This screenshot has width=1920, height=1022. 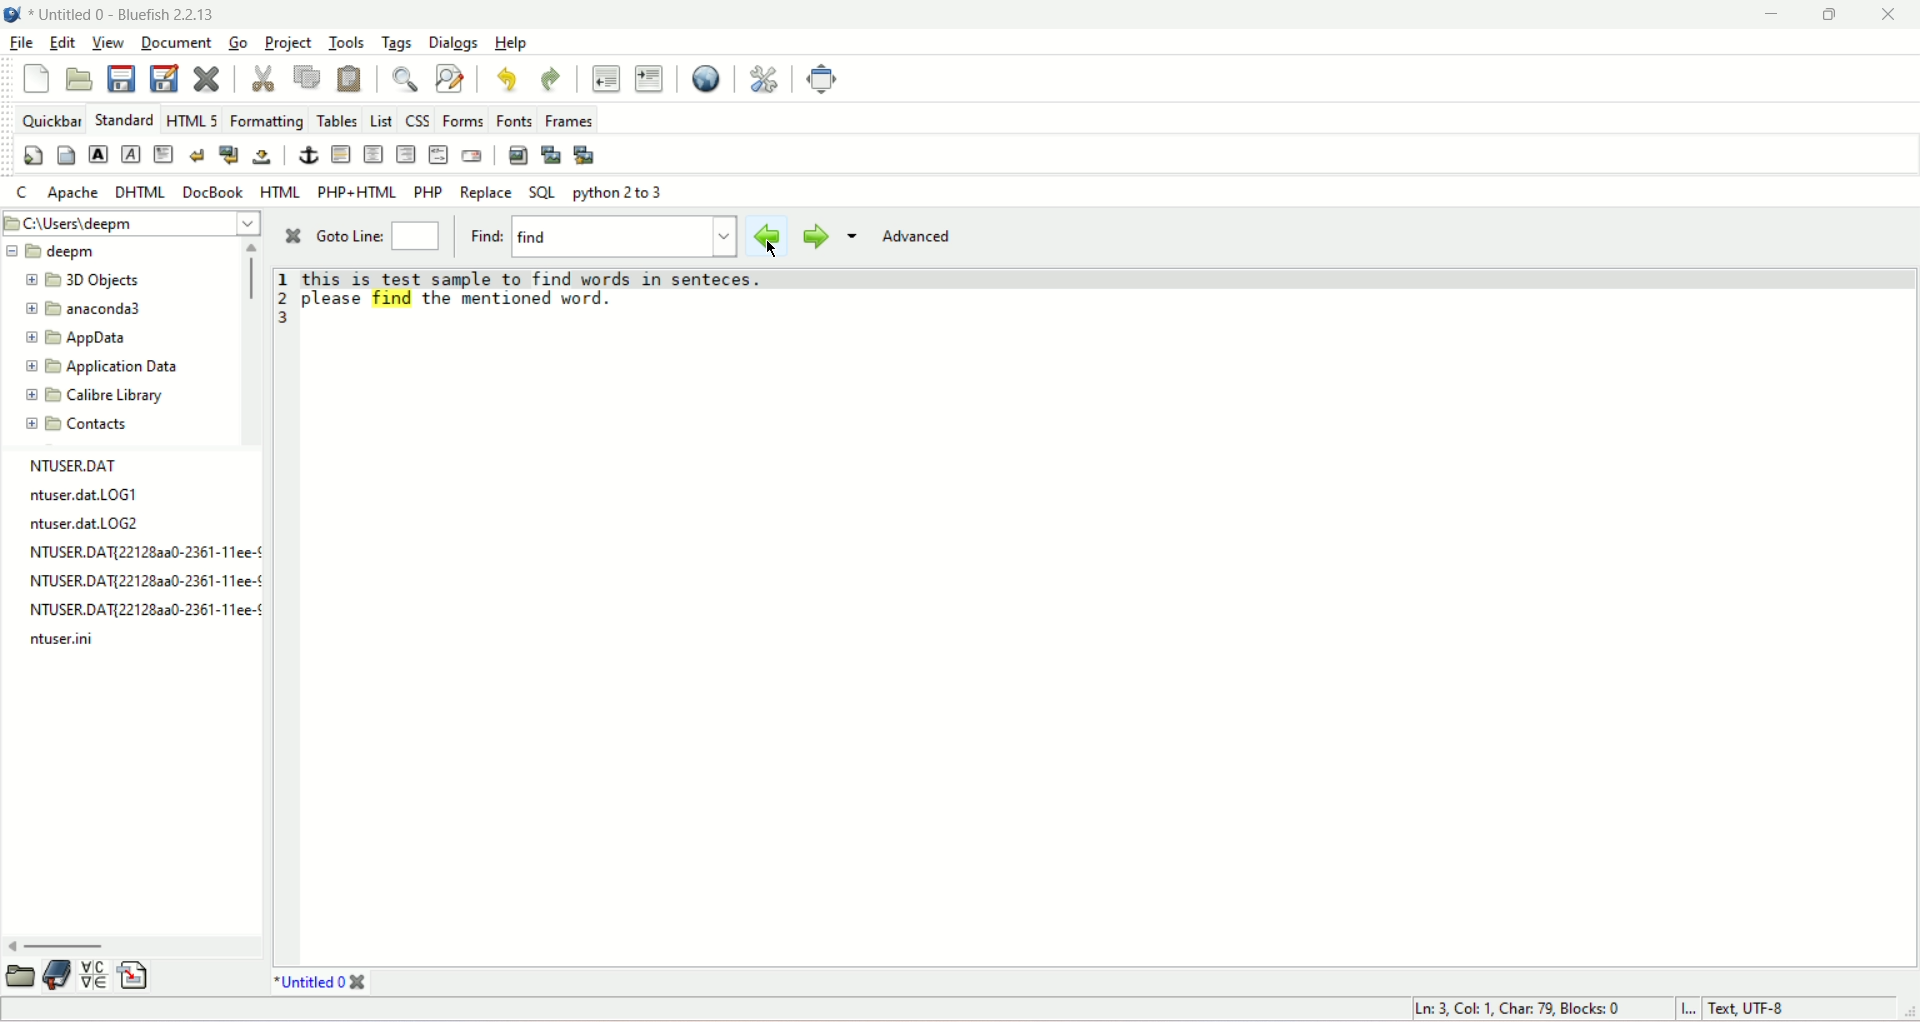 What do you see at coordinates (305, 152) in the screenshot?
I see `anchor` at bounding box center [305, 152].